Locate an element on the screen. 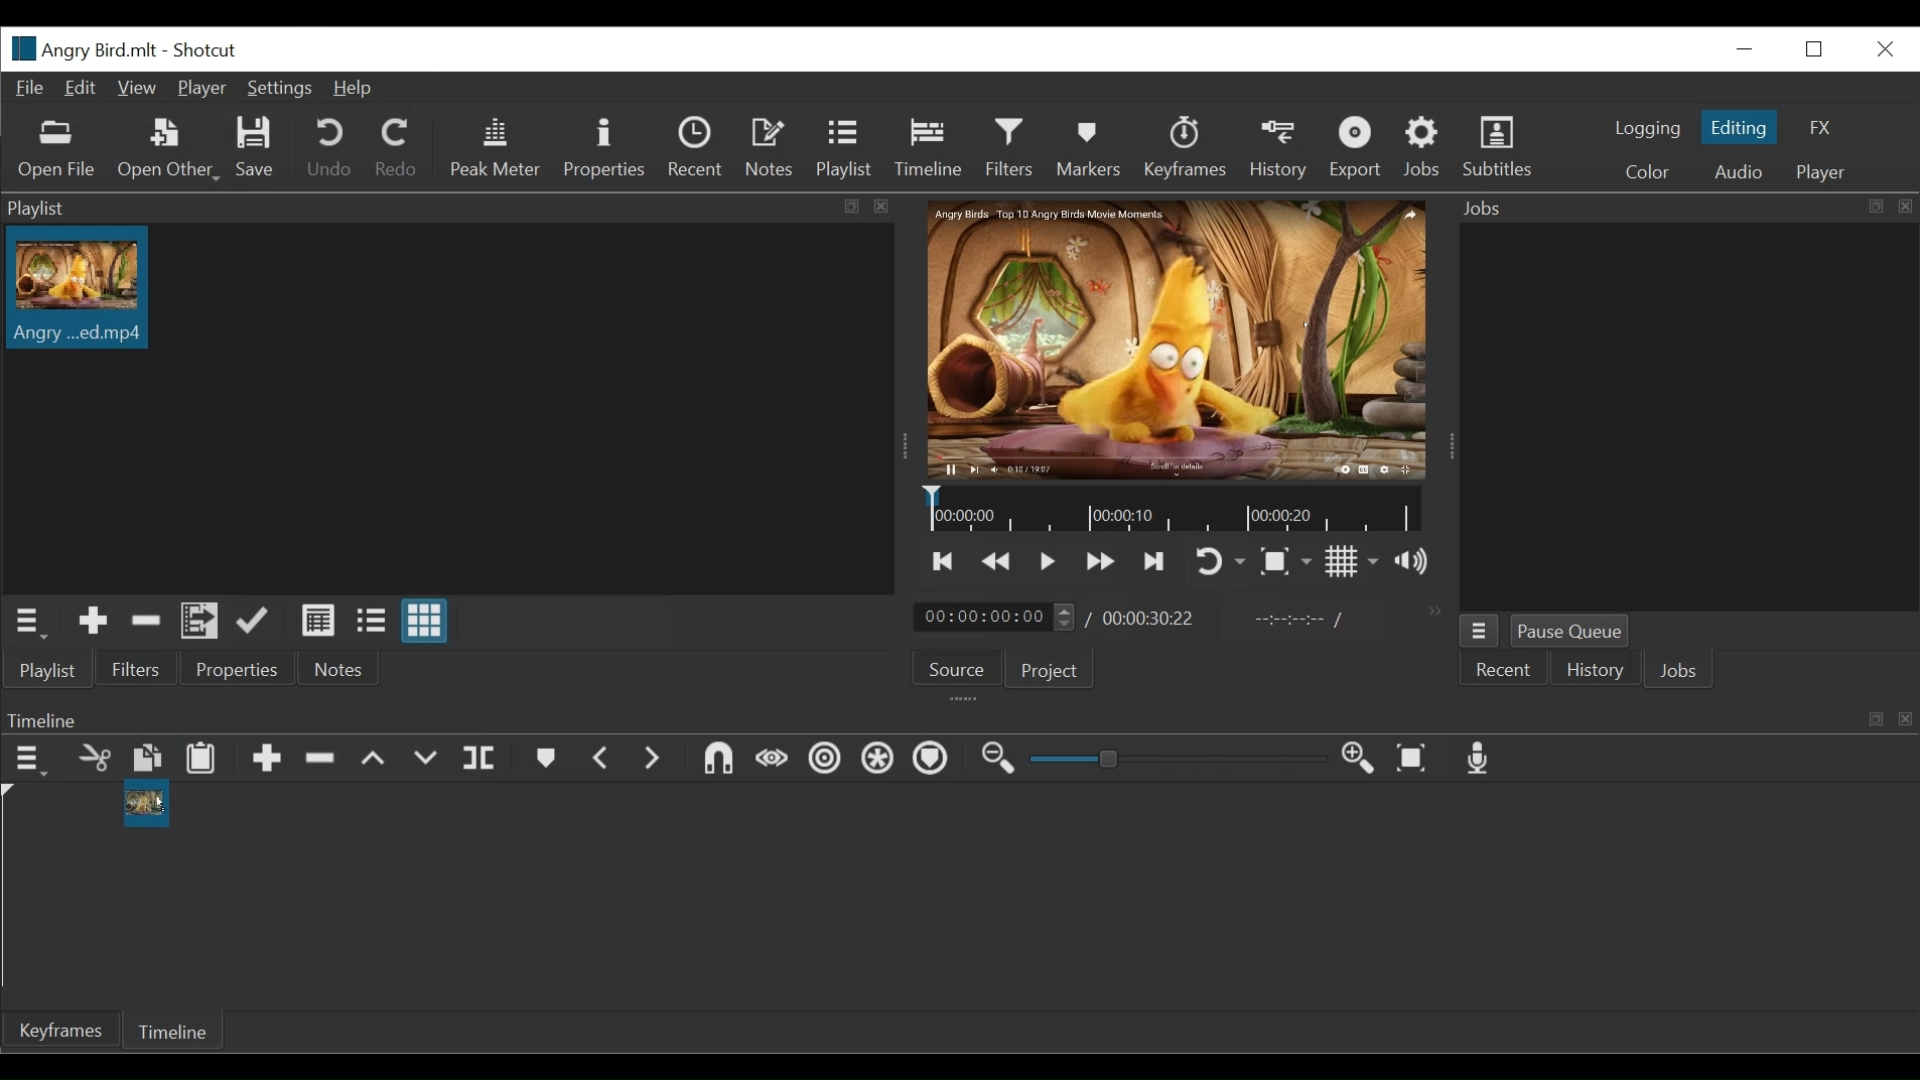 Image resolution: width=1920 pixels, height=1080 pixels. View as icons is located at coordinates (425, 619).